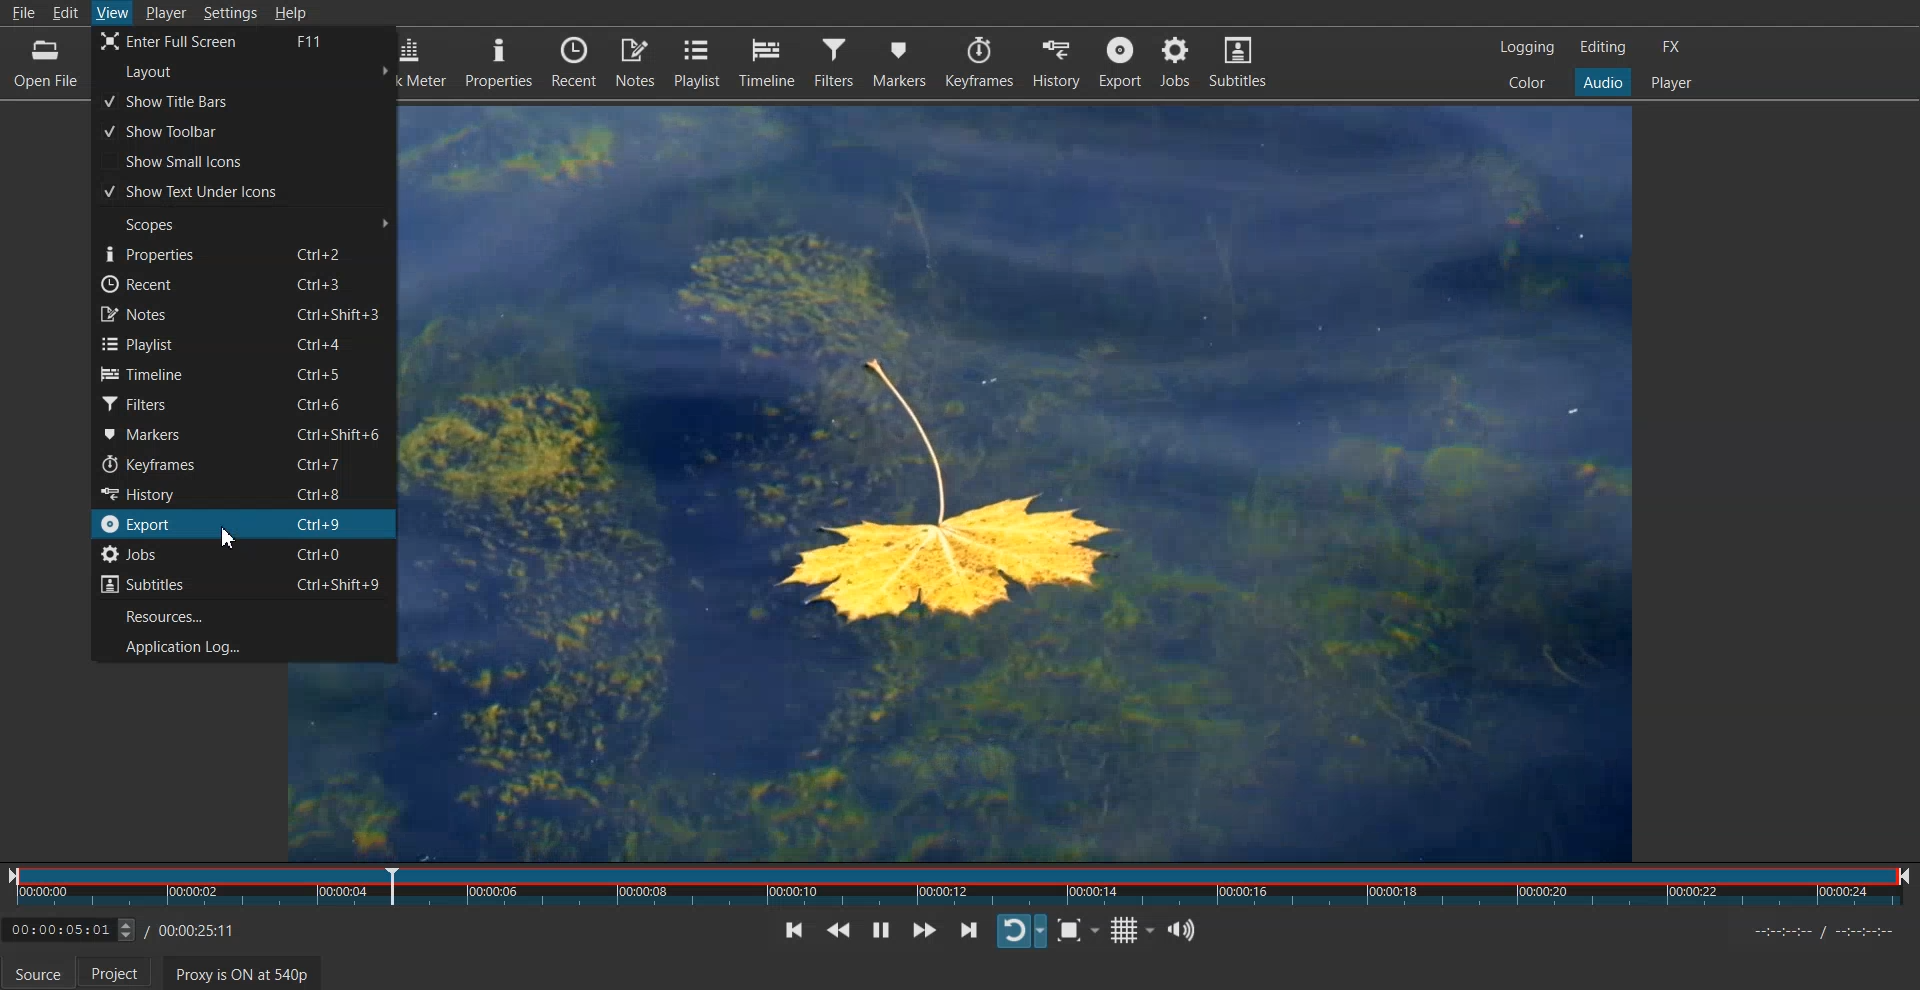 The height and width of the screenshot is (990, 1920). I want to click on Editing, so click(1603, 46).